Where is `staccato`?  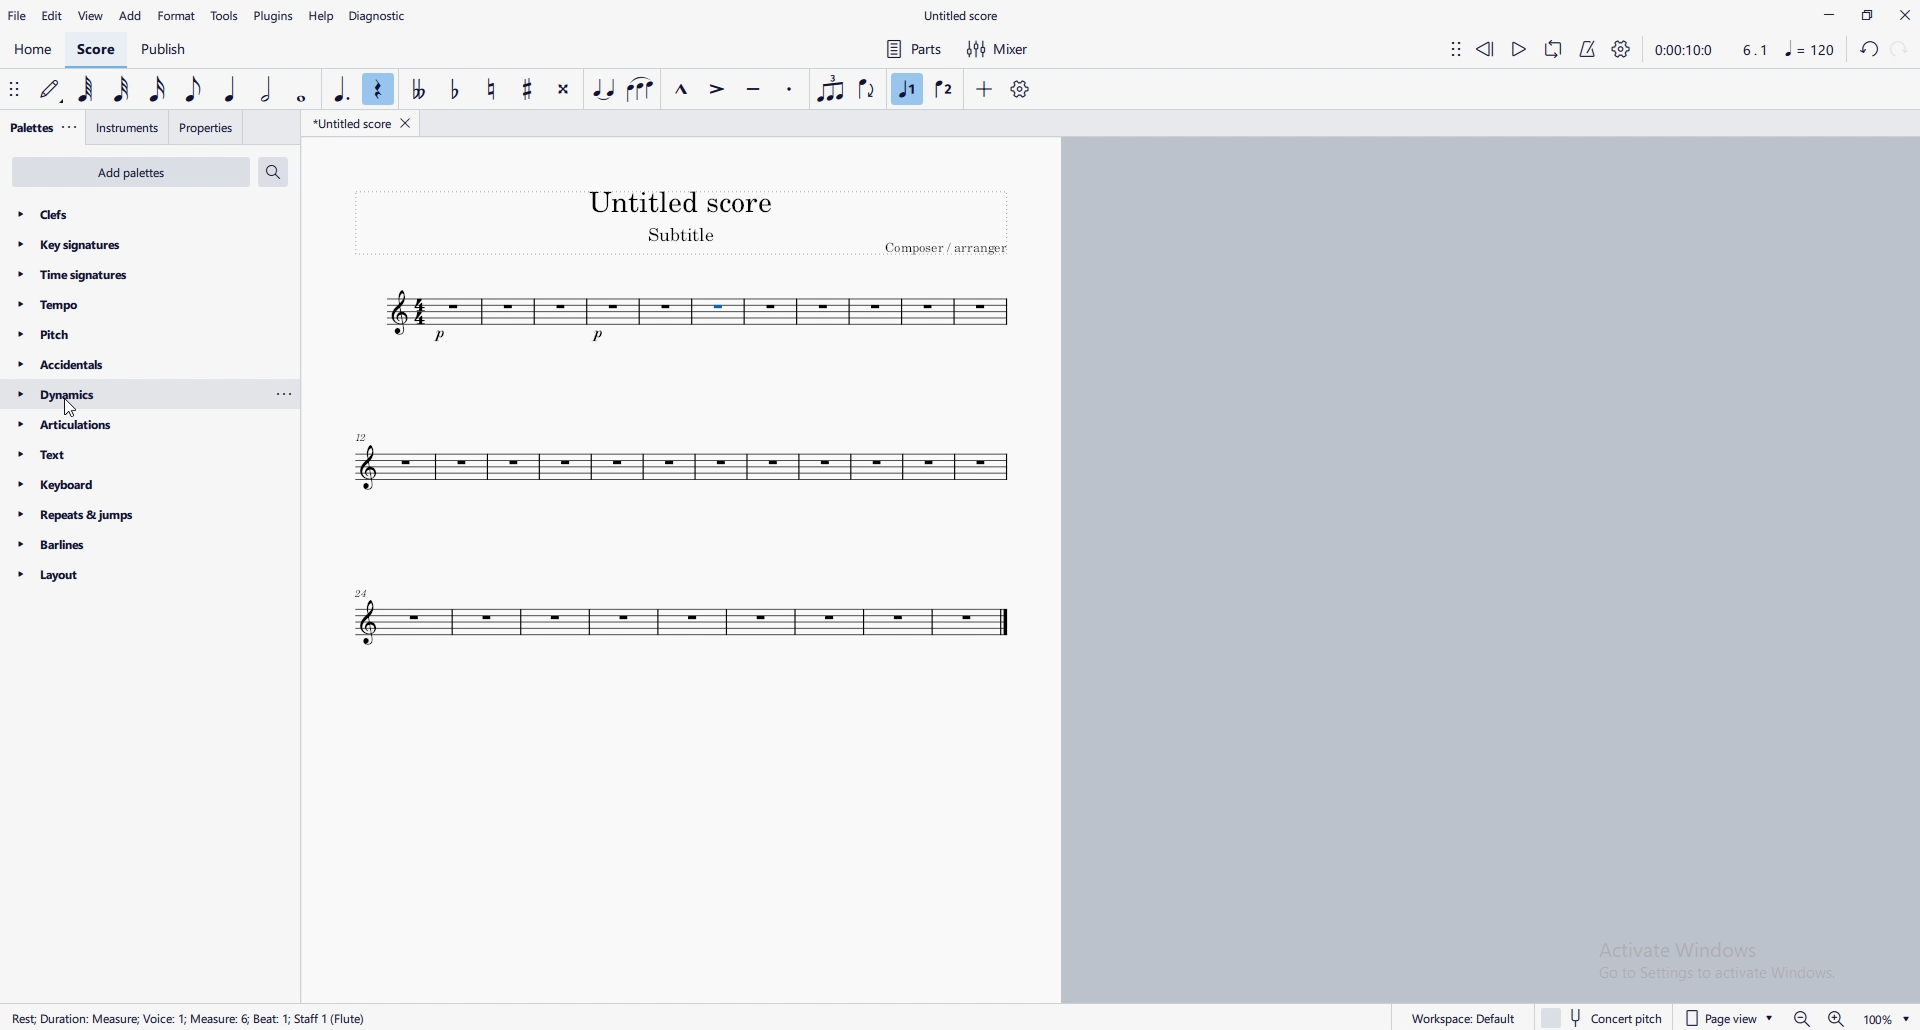 staccato is located at coordinates (788, 89).